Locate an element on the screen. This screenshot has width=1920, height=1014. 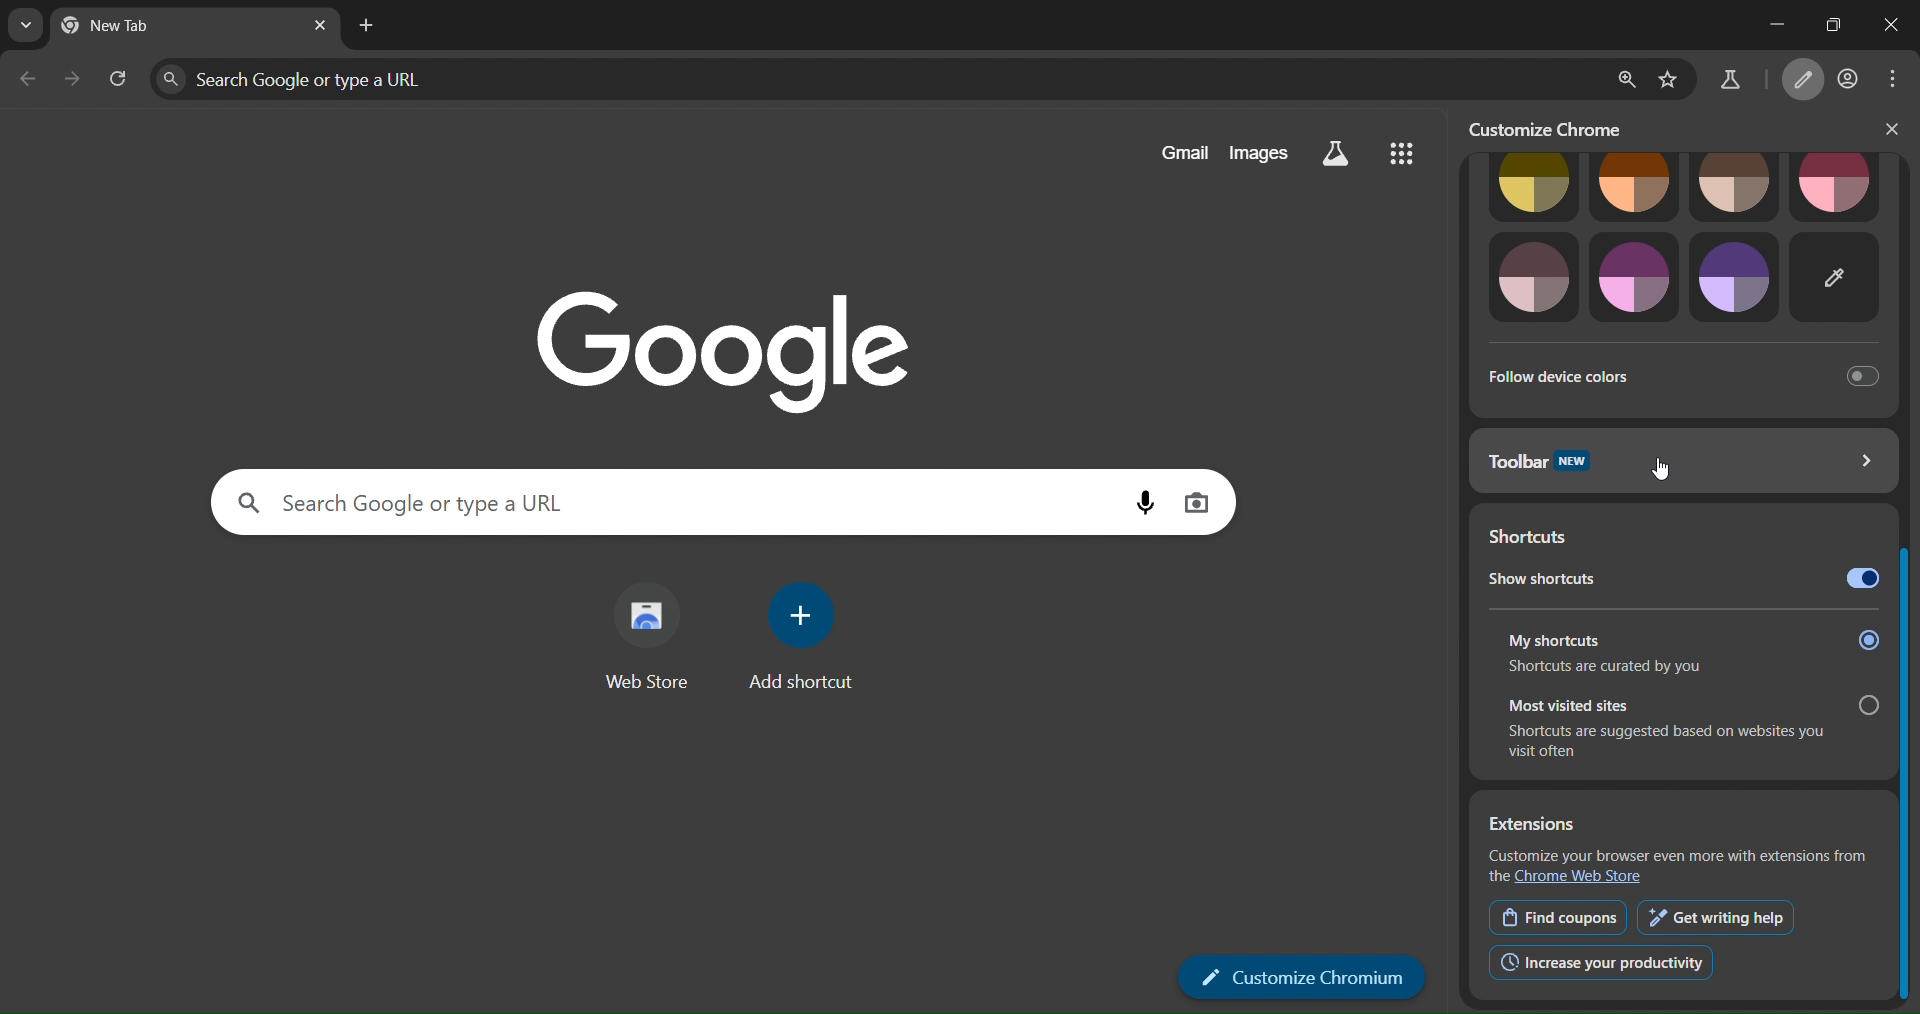
search panel is located at coordinates (876, 78).